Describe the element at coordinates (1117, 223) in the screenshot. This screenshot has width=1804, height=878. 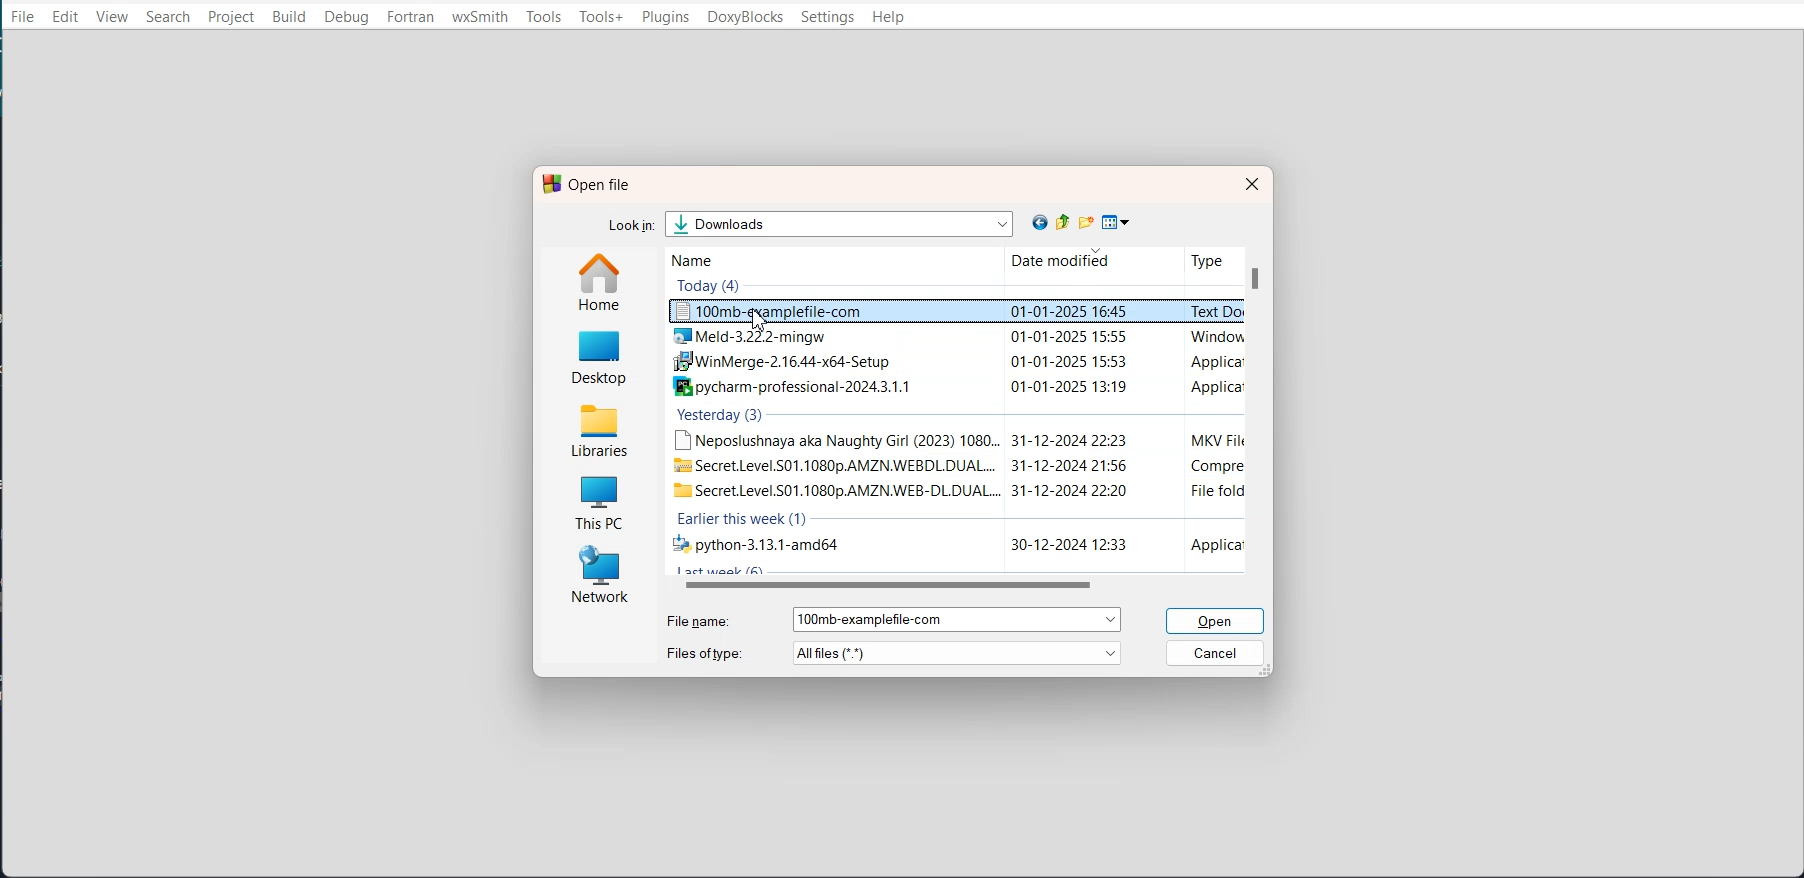
I see `View menu` at that location.